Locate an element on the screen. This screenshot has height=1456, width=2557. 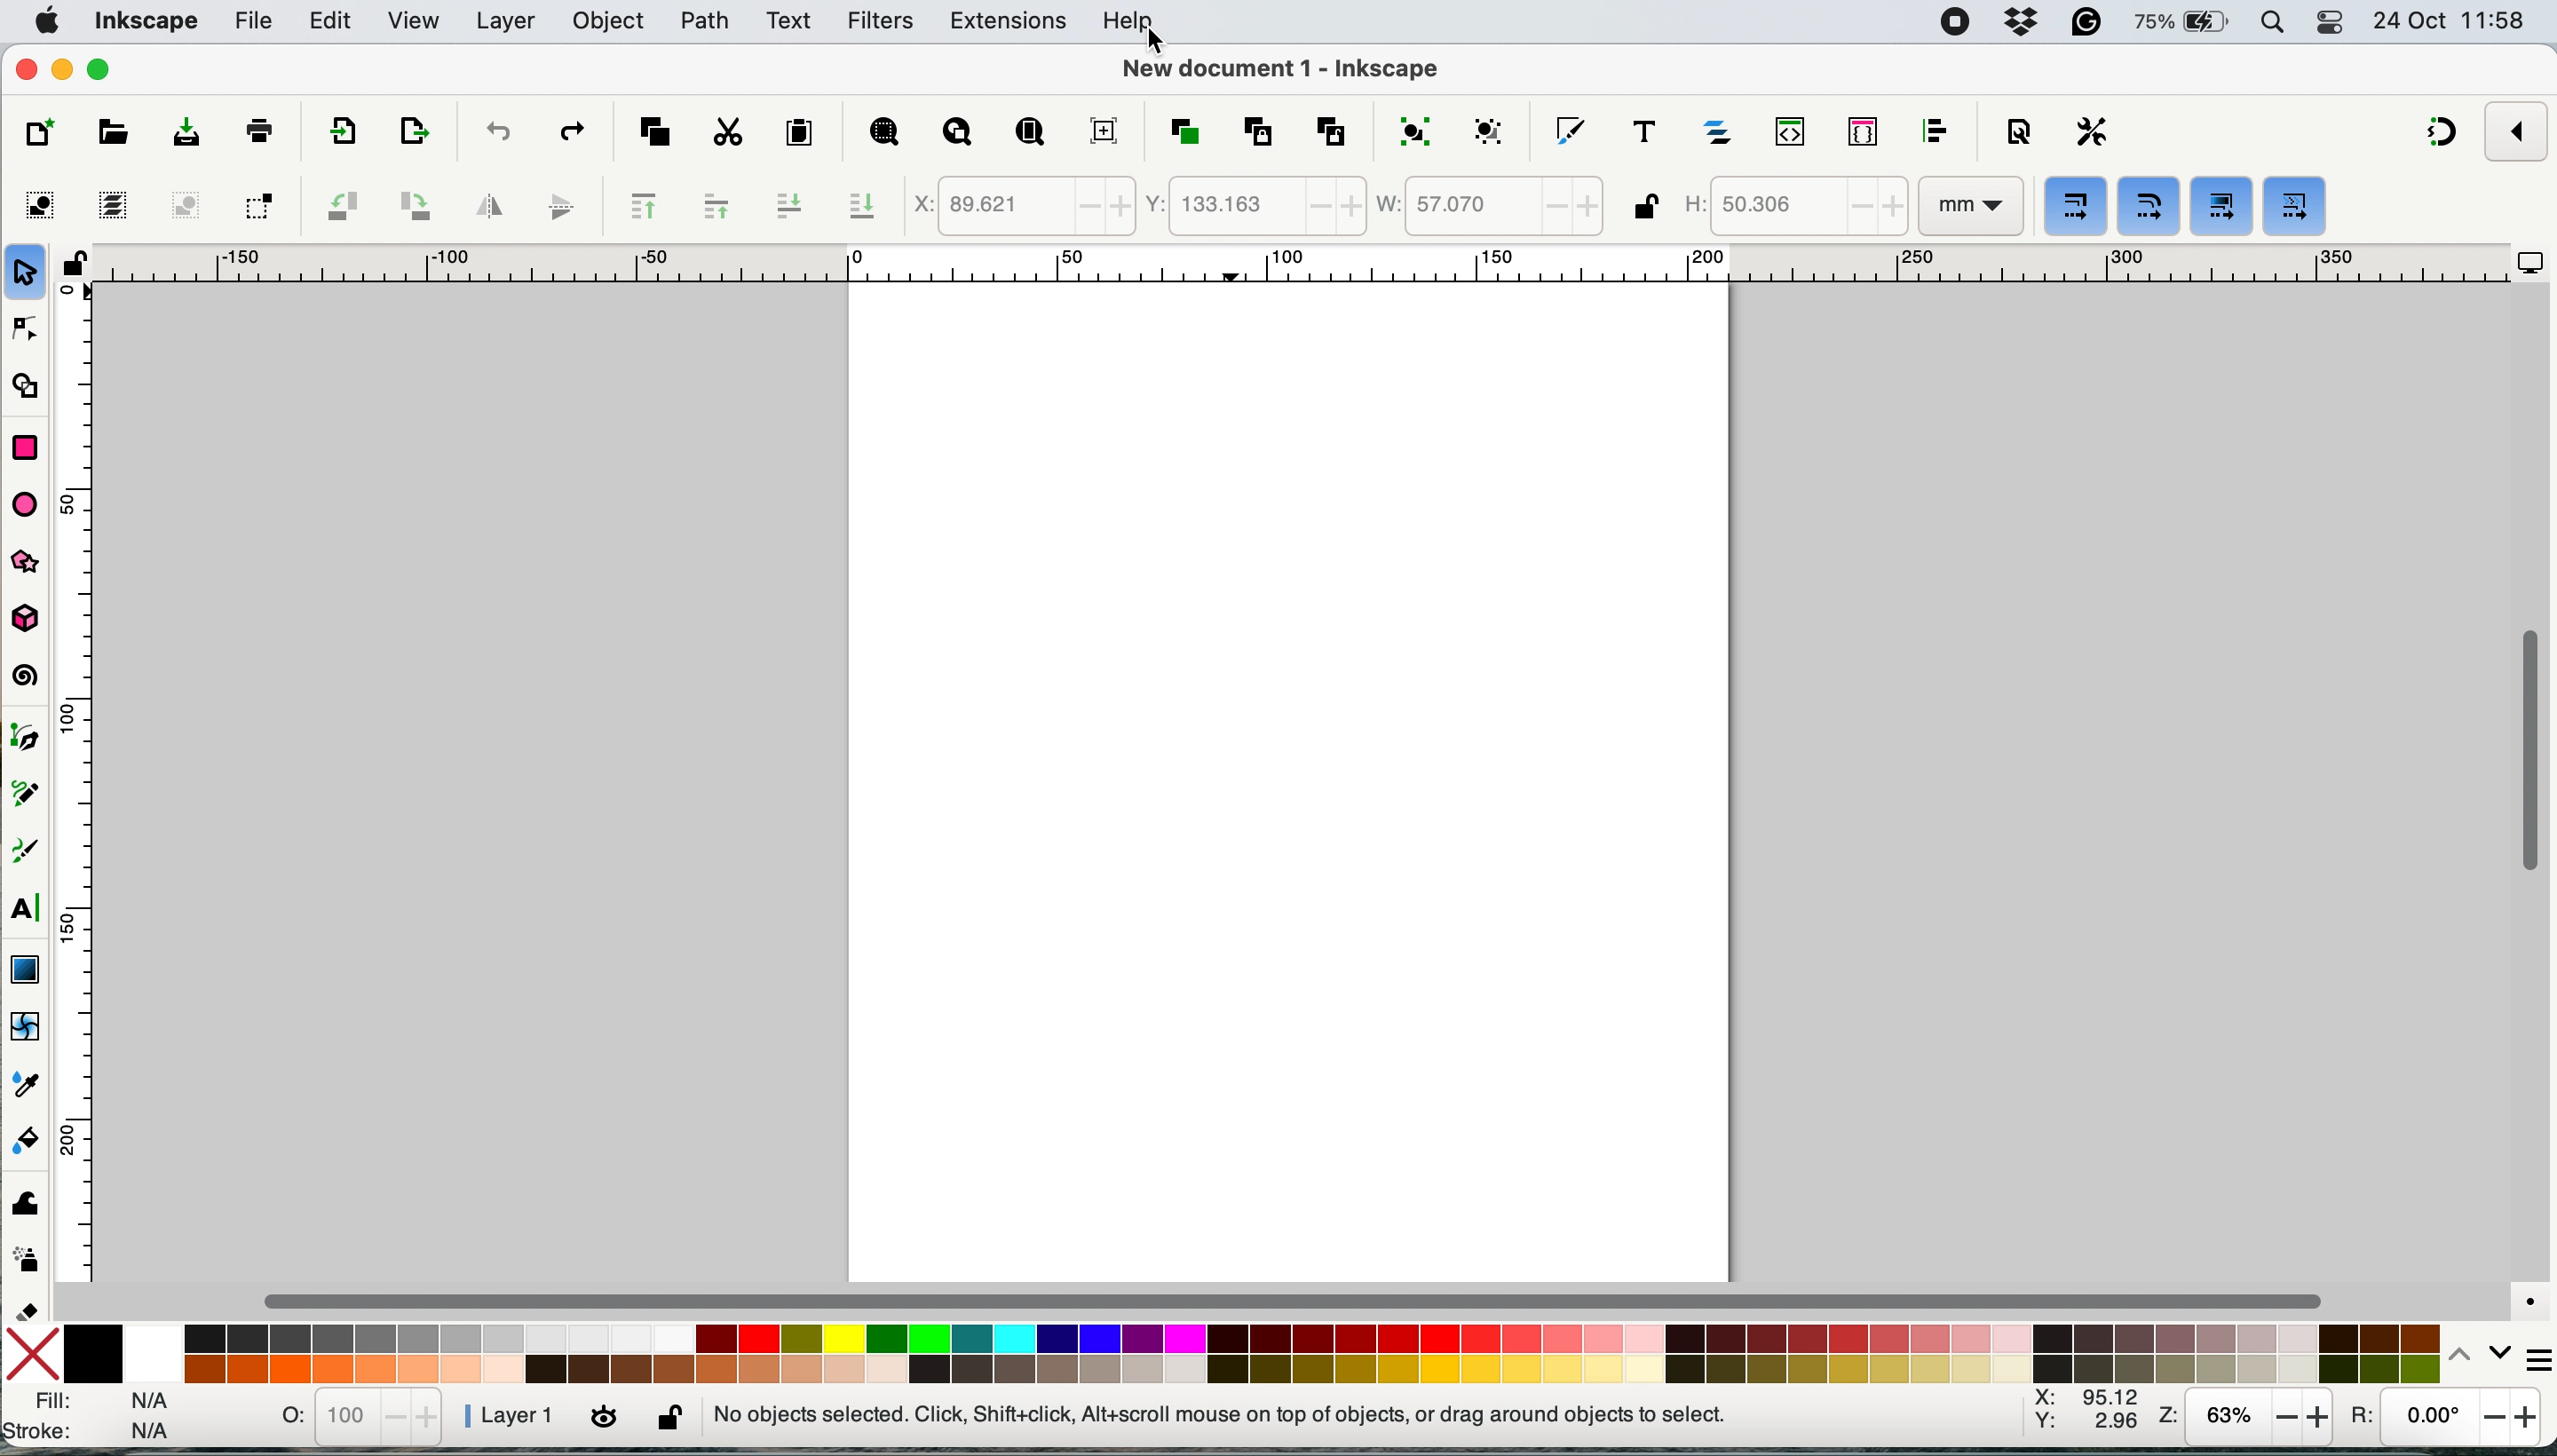
paste is located at coordinates (800, 132).